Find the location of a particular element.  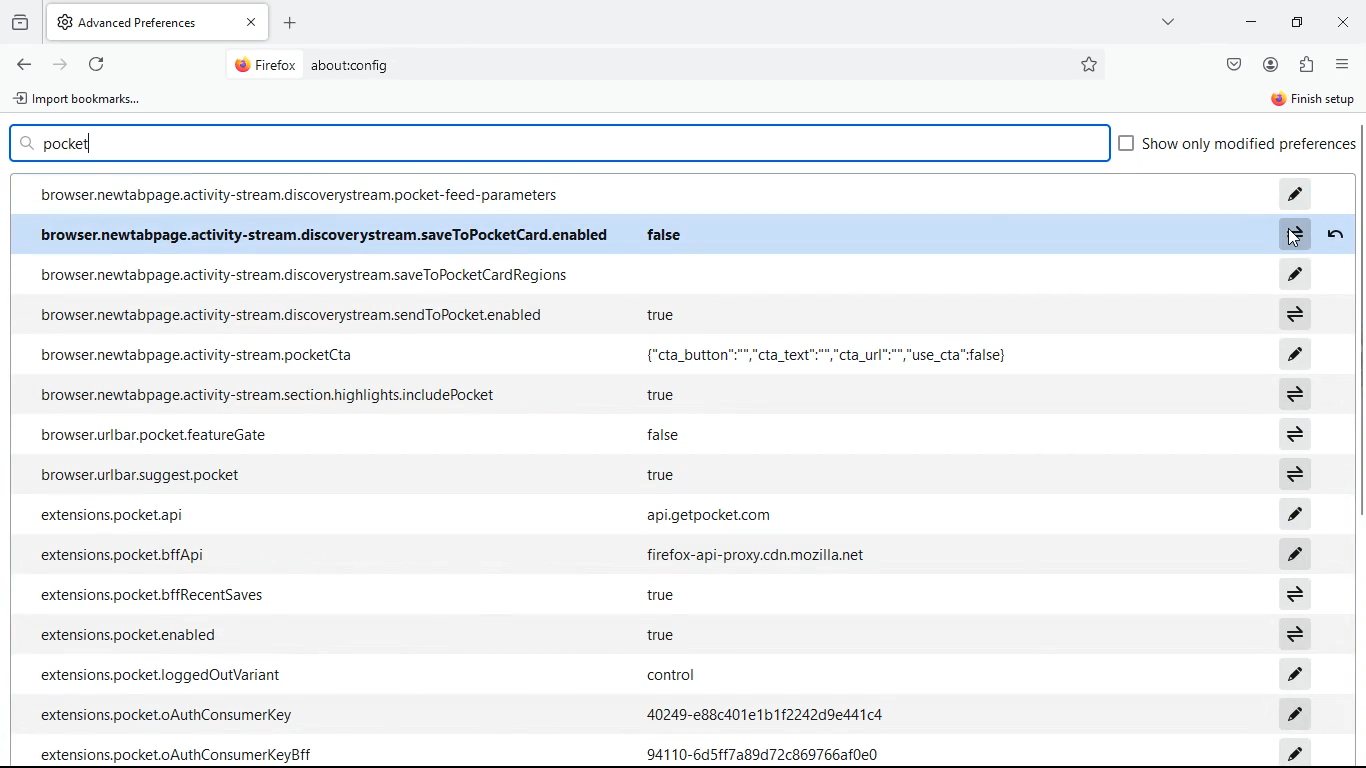

add tab is located at coordinates (295, 21).